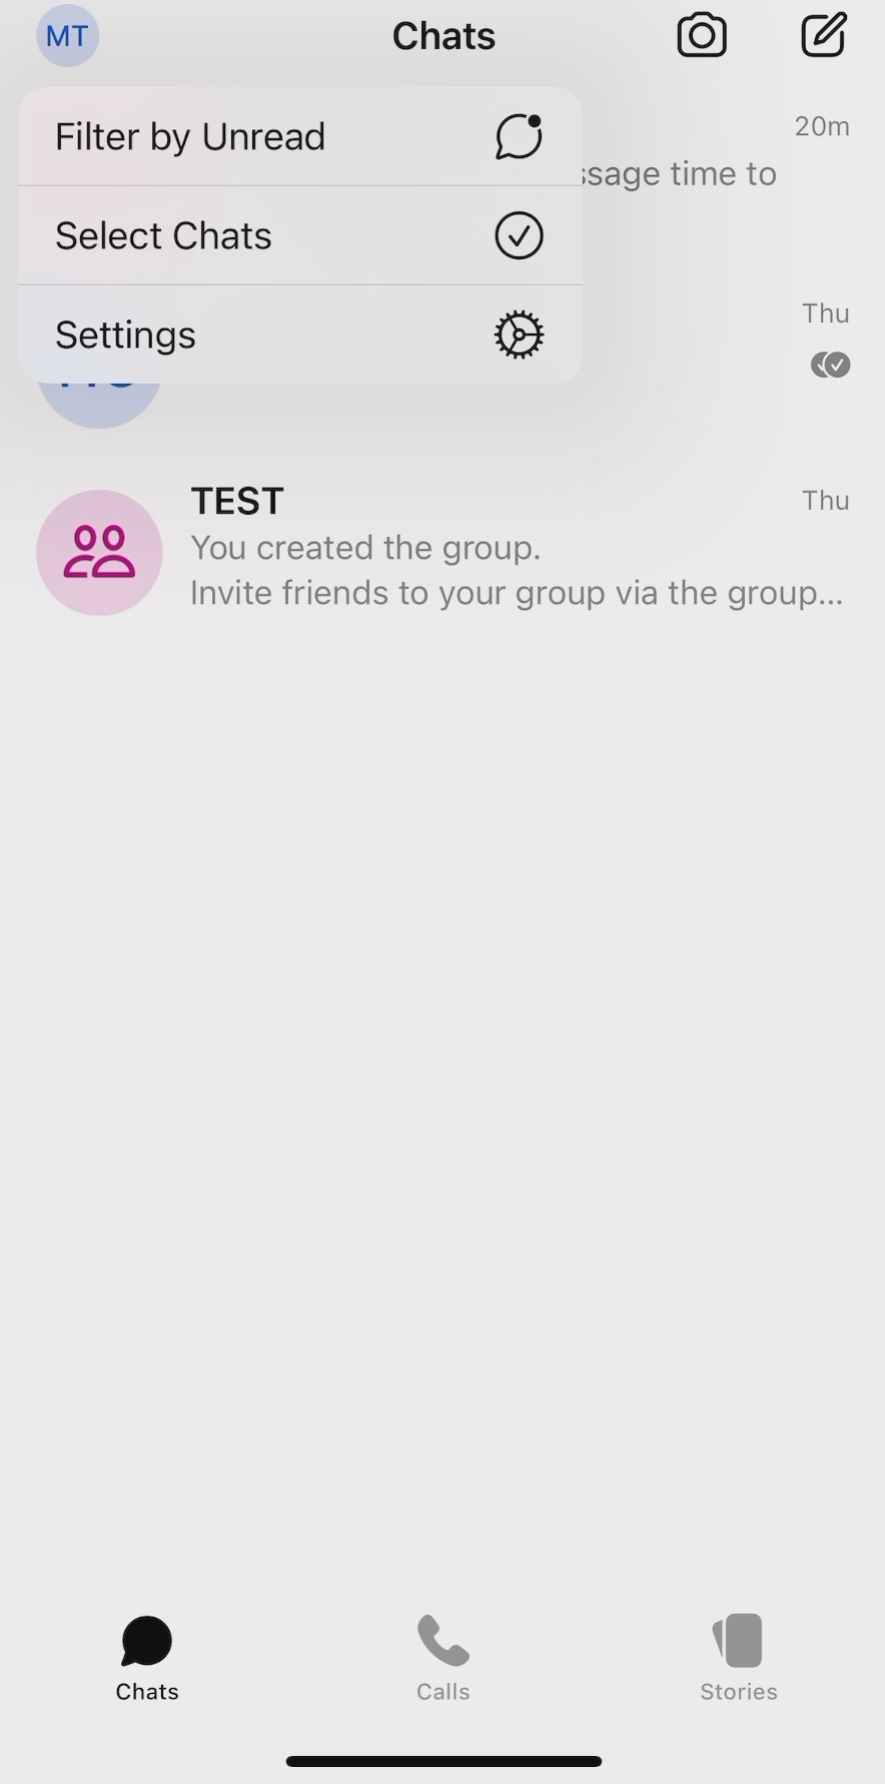  I want to click on new chat, so click(825, 37).